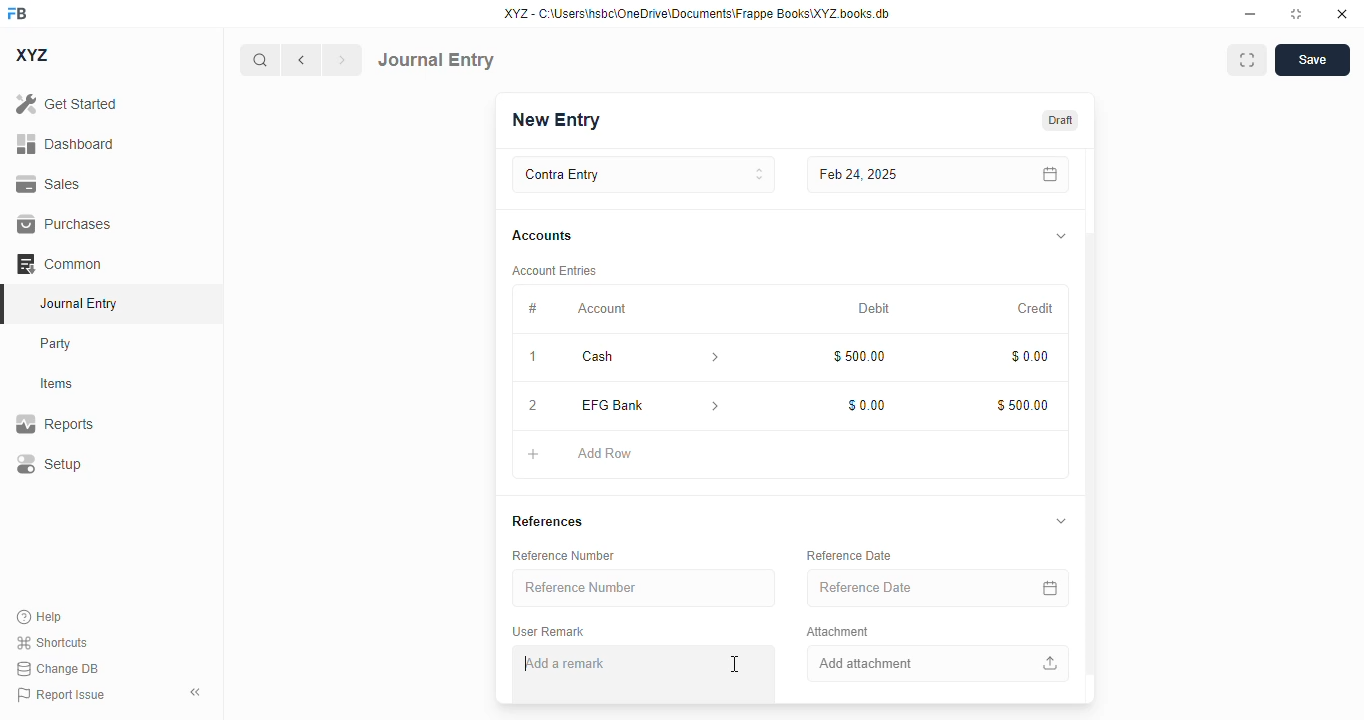 This screenshot has height=720, width=1364. What do you see at coordinates (573, 665) in the screenshot?
I see `add a remark - typing` at bounding box center [573, 665].